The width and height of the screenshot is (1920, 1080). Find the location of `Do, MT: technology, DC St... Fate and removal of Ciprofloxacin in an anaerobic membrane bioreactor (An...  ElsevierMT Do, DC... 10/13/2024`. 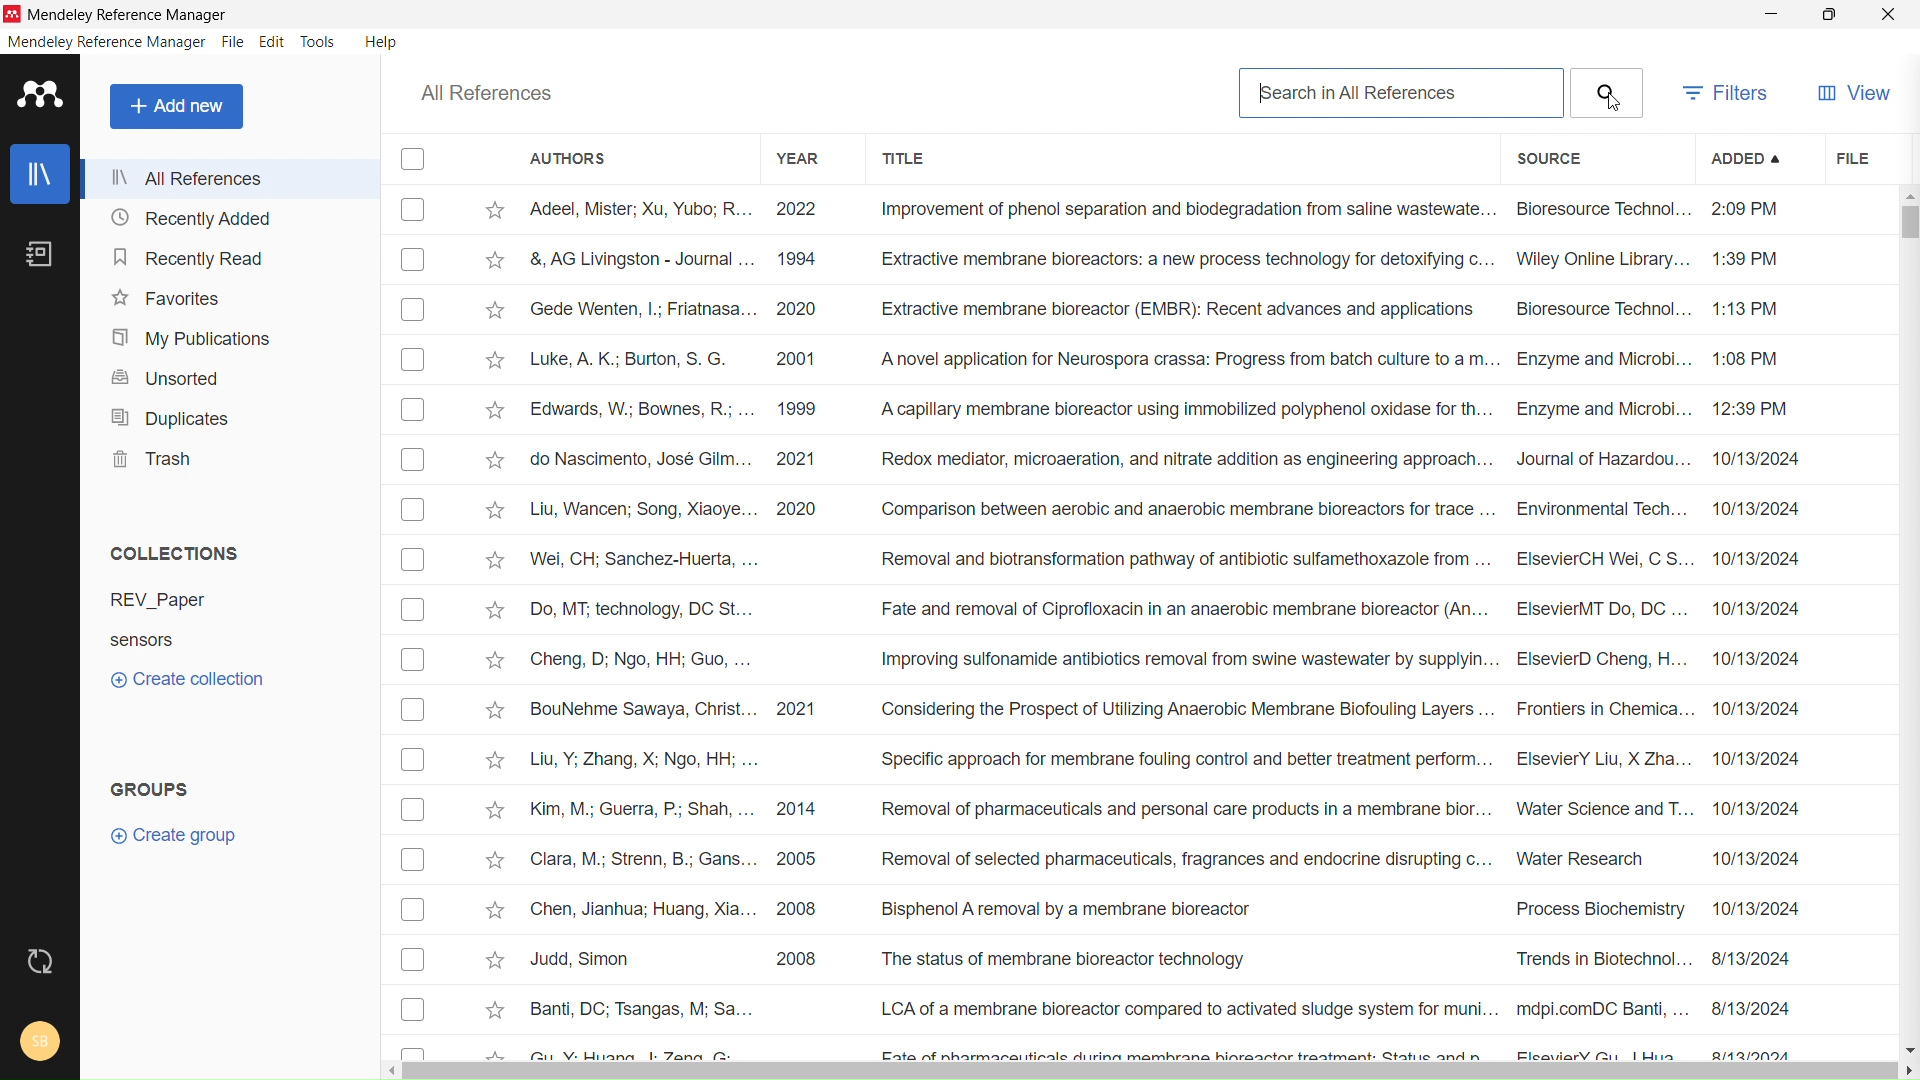

Do, MT: technology, DC St... Fate and removal of Ciprofloxacin in an anaerobic membrane bioreactor (An...  ElsevierMT Do, DC... 10/13/2024 is located at coordinates (786, 606).